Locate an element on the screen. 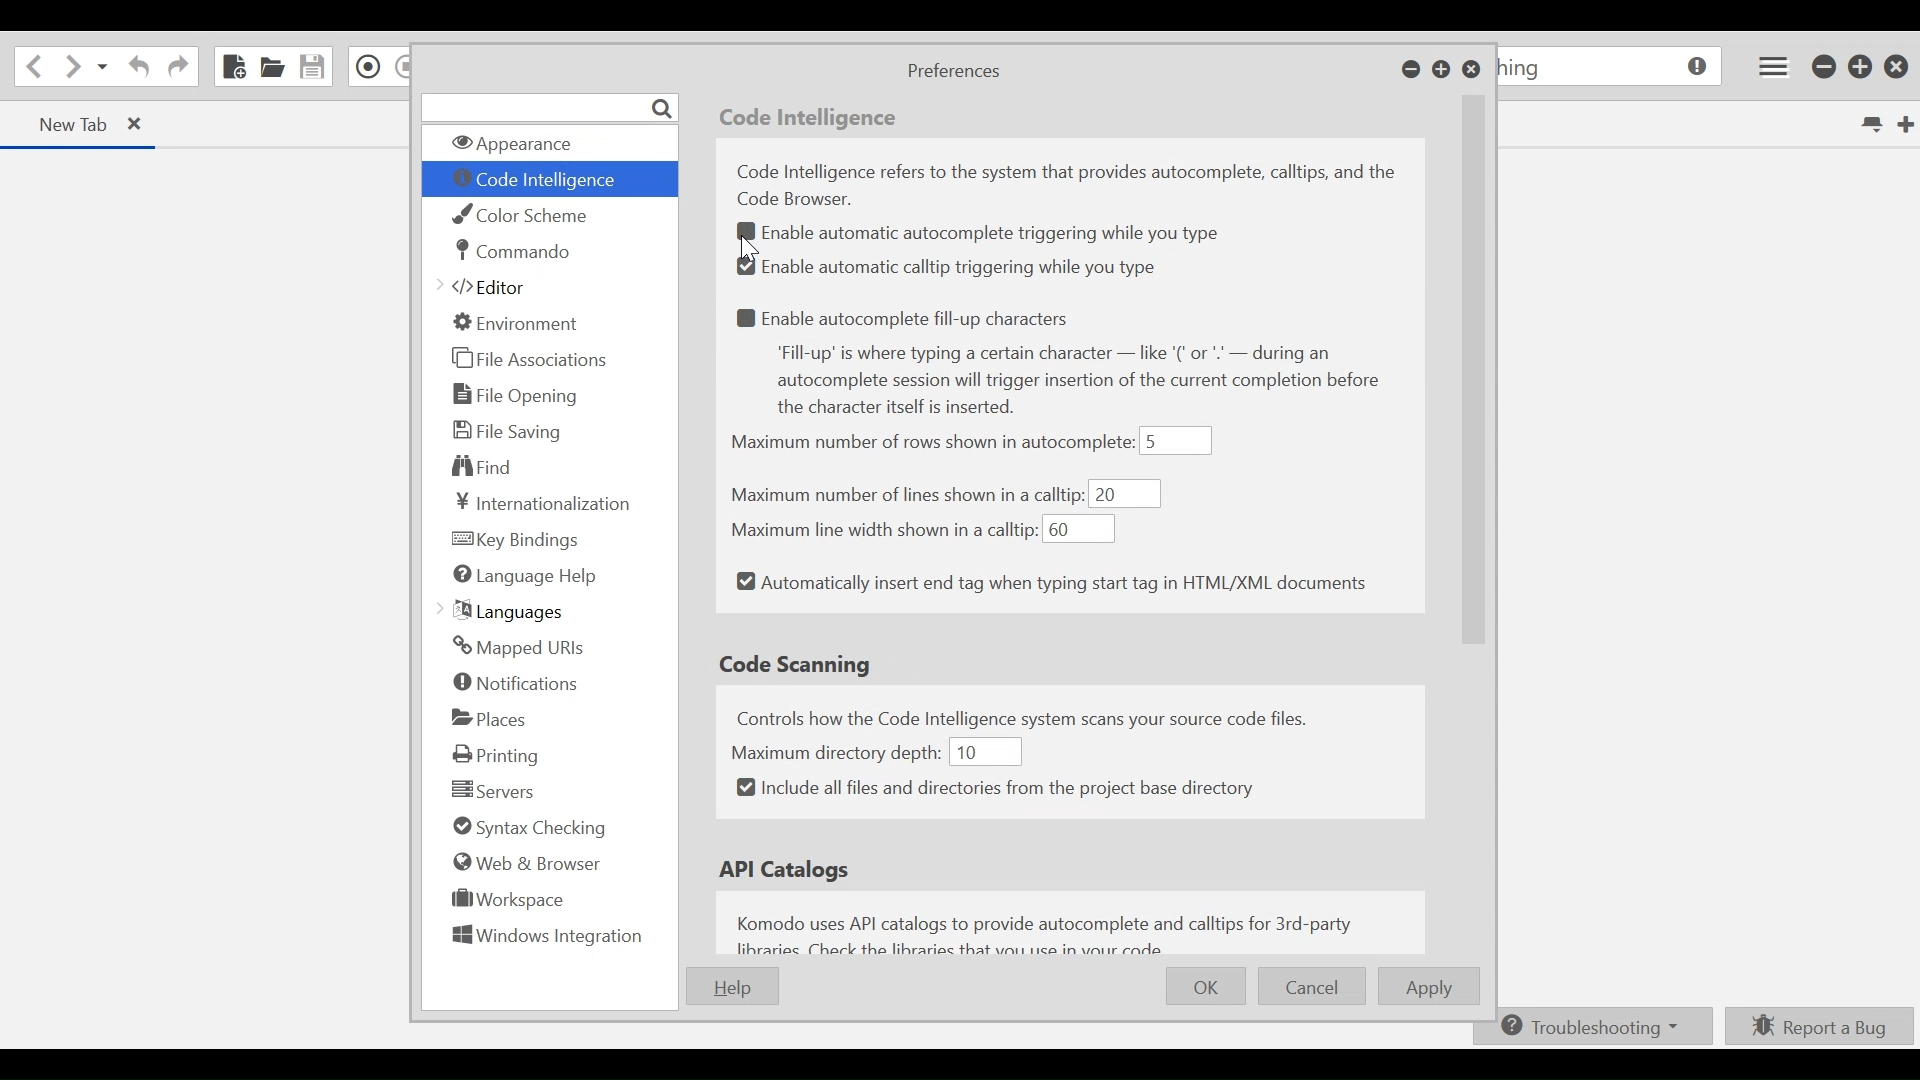  Enable autocomplete fill-up characters is located at coordinates (909, 317).